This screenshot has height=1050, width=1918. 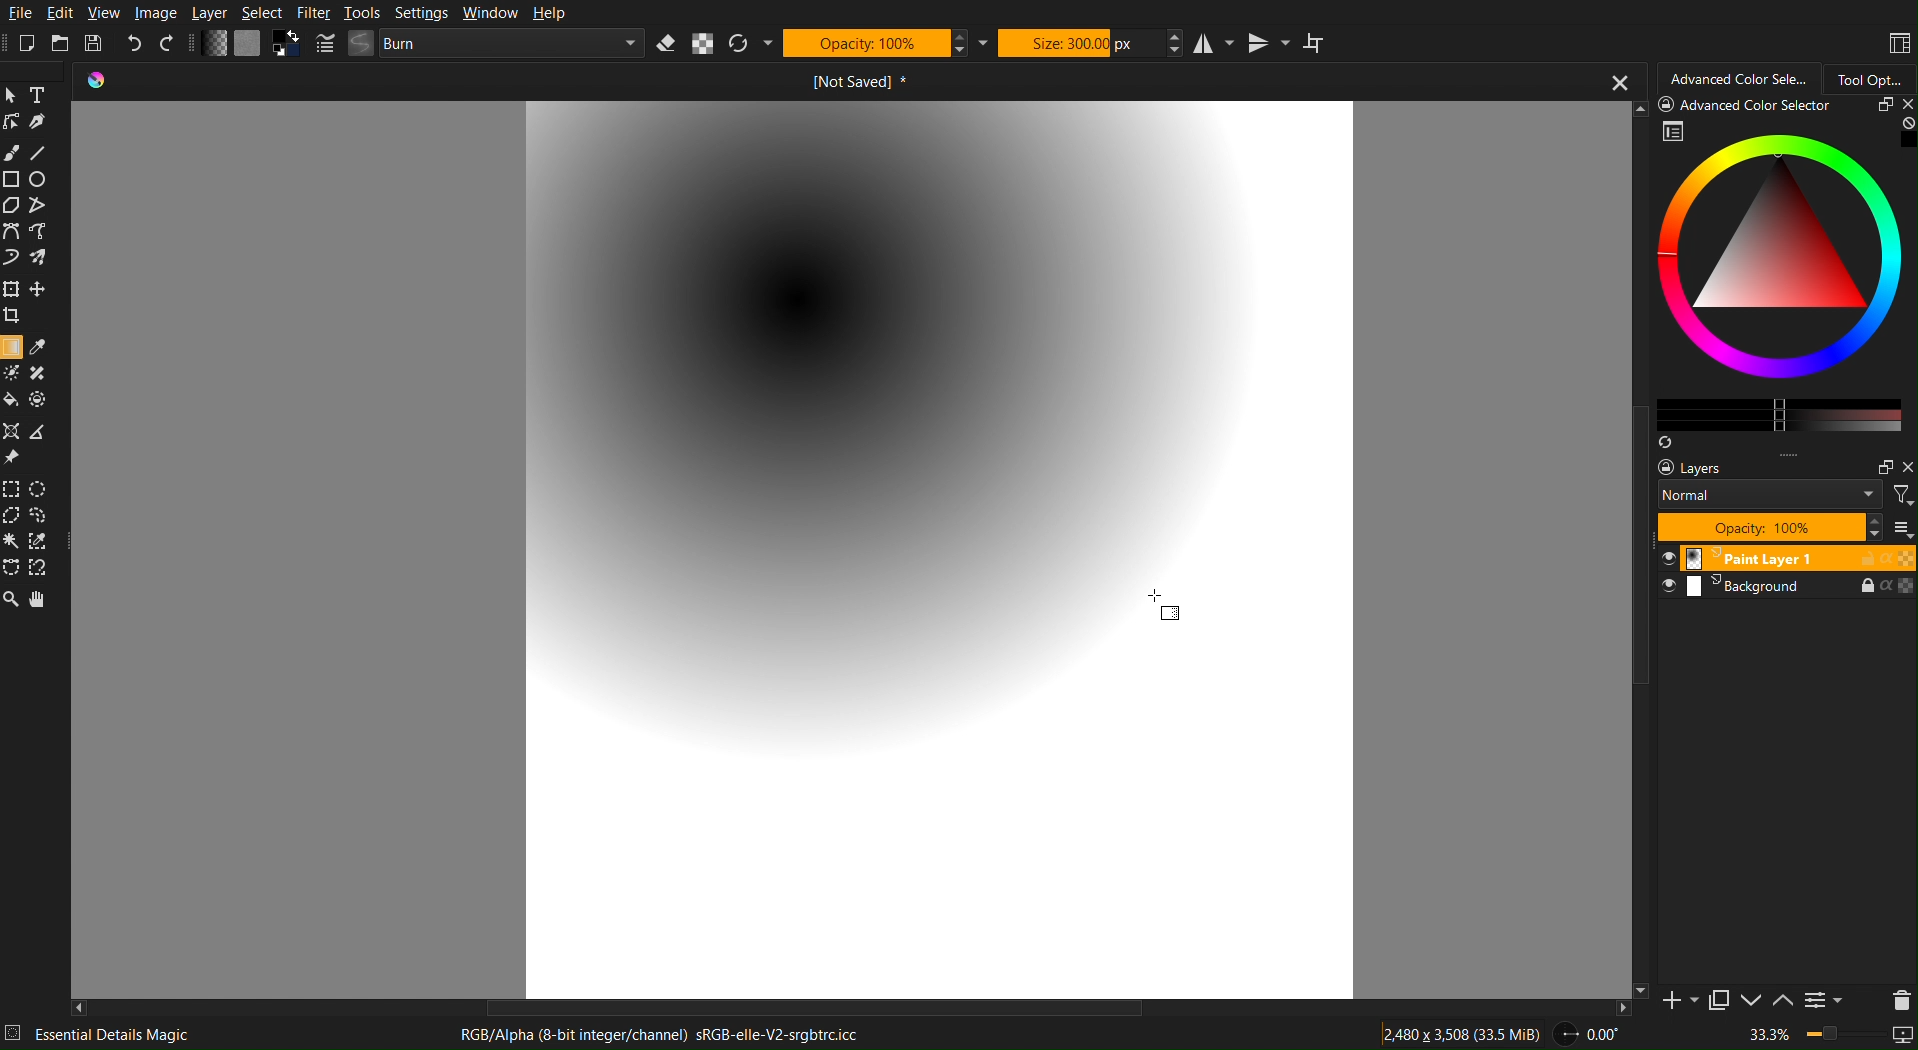 I want to click on Edit, so click(x=62, y=14).